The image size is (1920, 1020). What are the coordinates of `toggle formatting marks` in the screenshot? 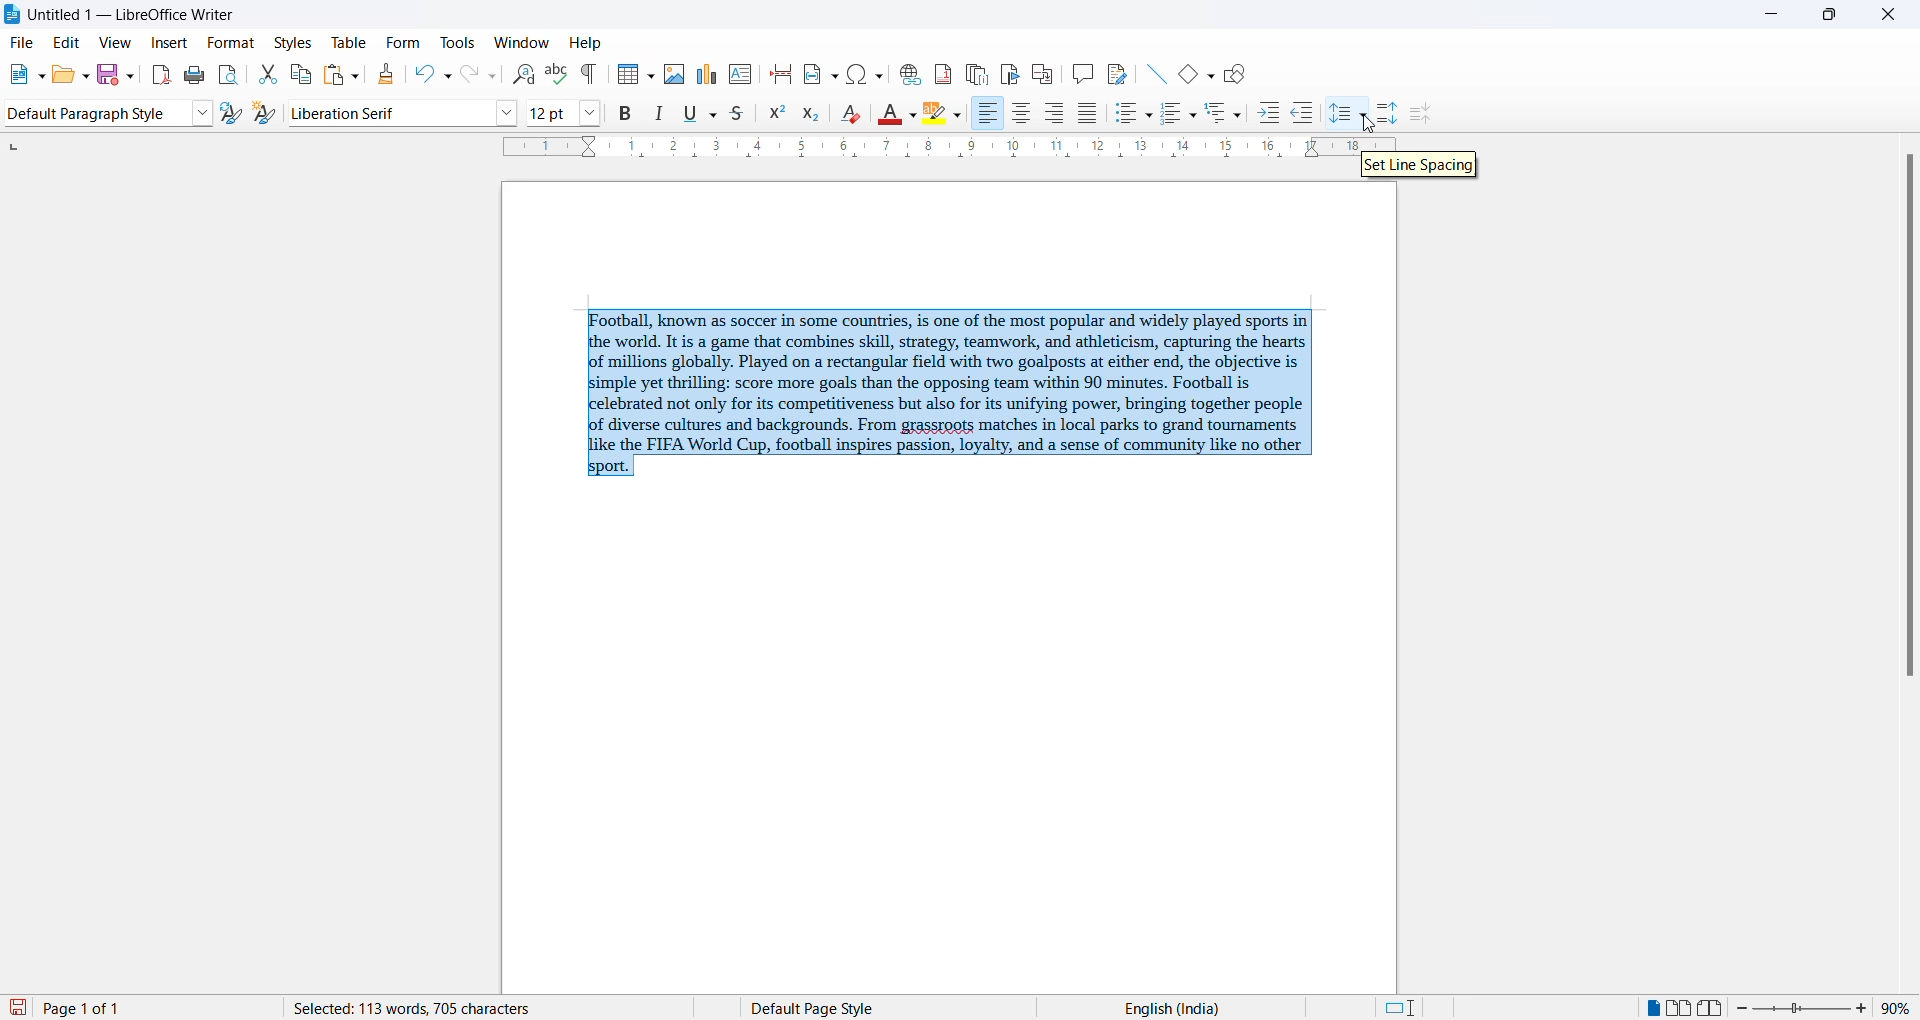 It's located at (591, 76).